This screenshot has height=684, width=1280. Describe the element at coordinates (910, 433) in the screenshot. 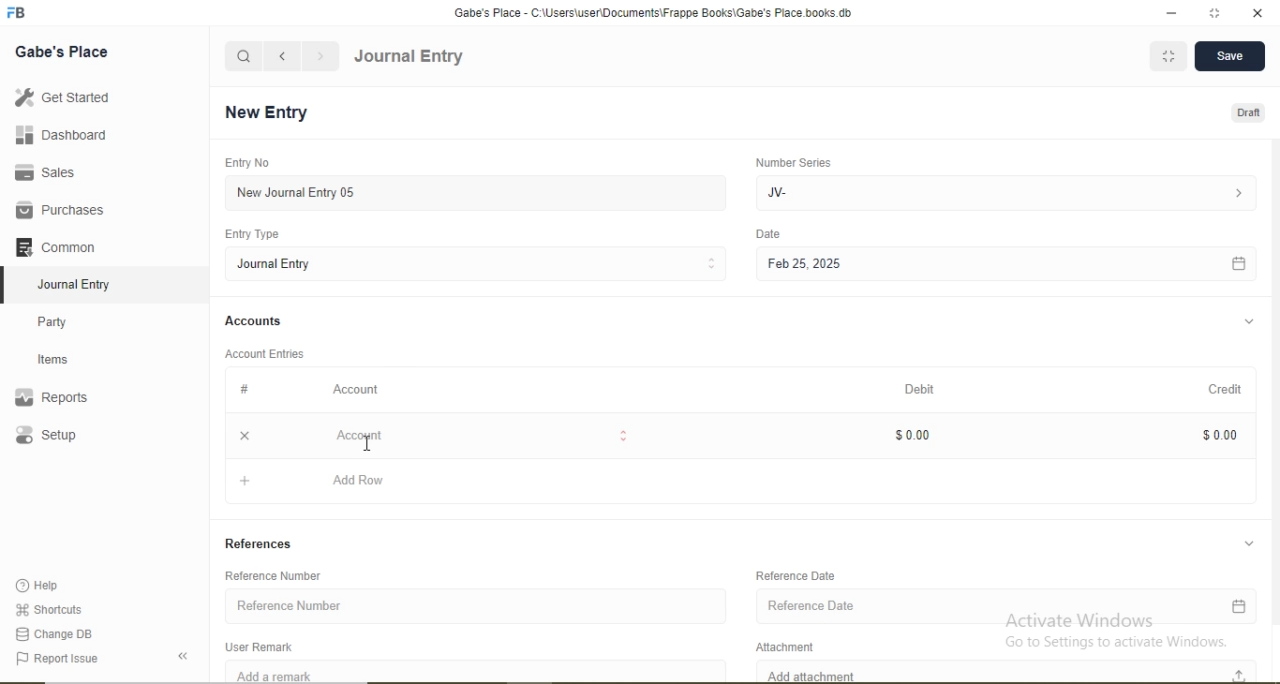

I see `$0.00` at that location.